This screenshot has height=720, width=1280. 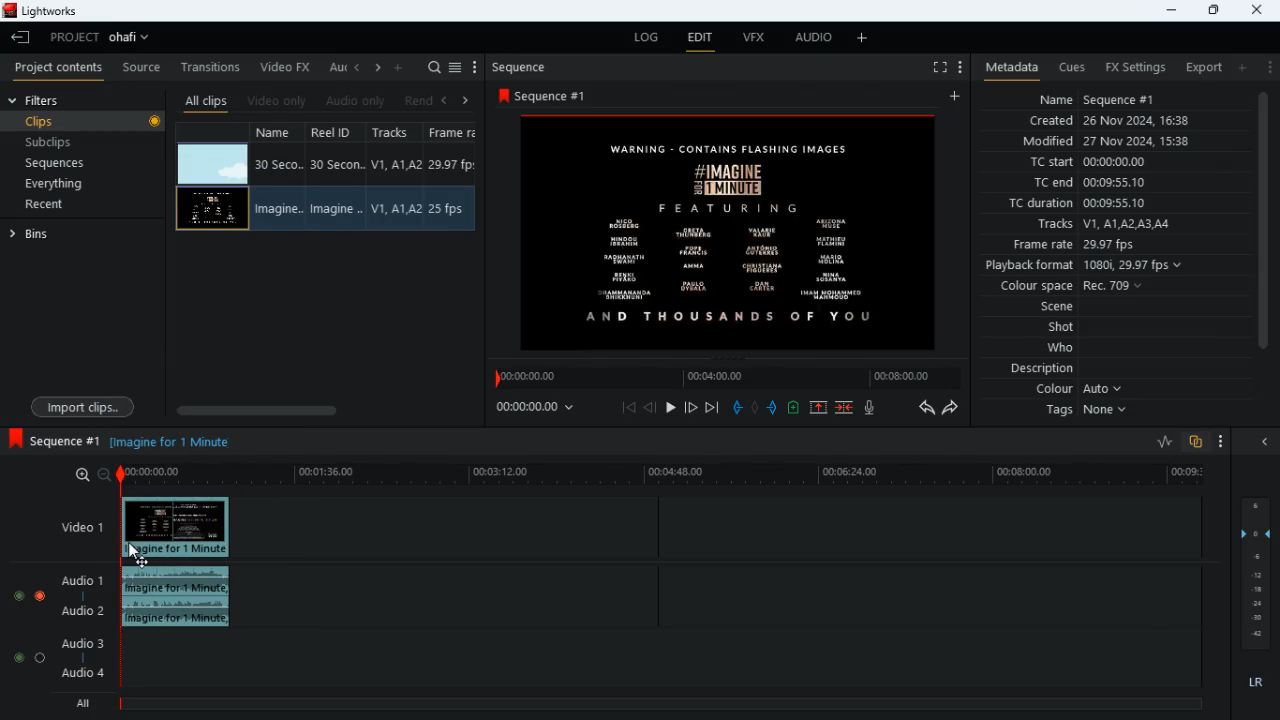 What do you see at coordinates (1267, 66) in the screenshot?
I see `more` at bounding box center [1267, 66].